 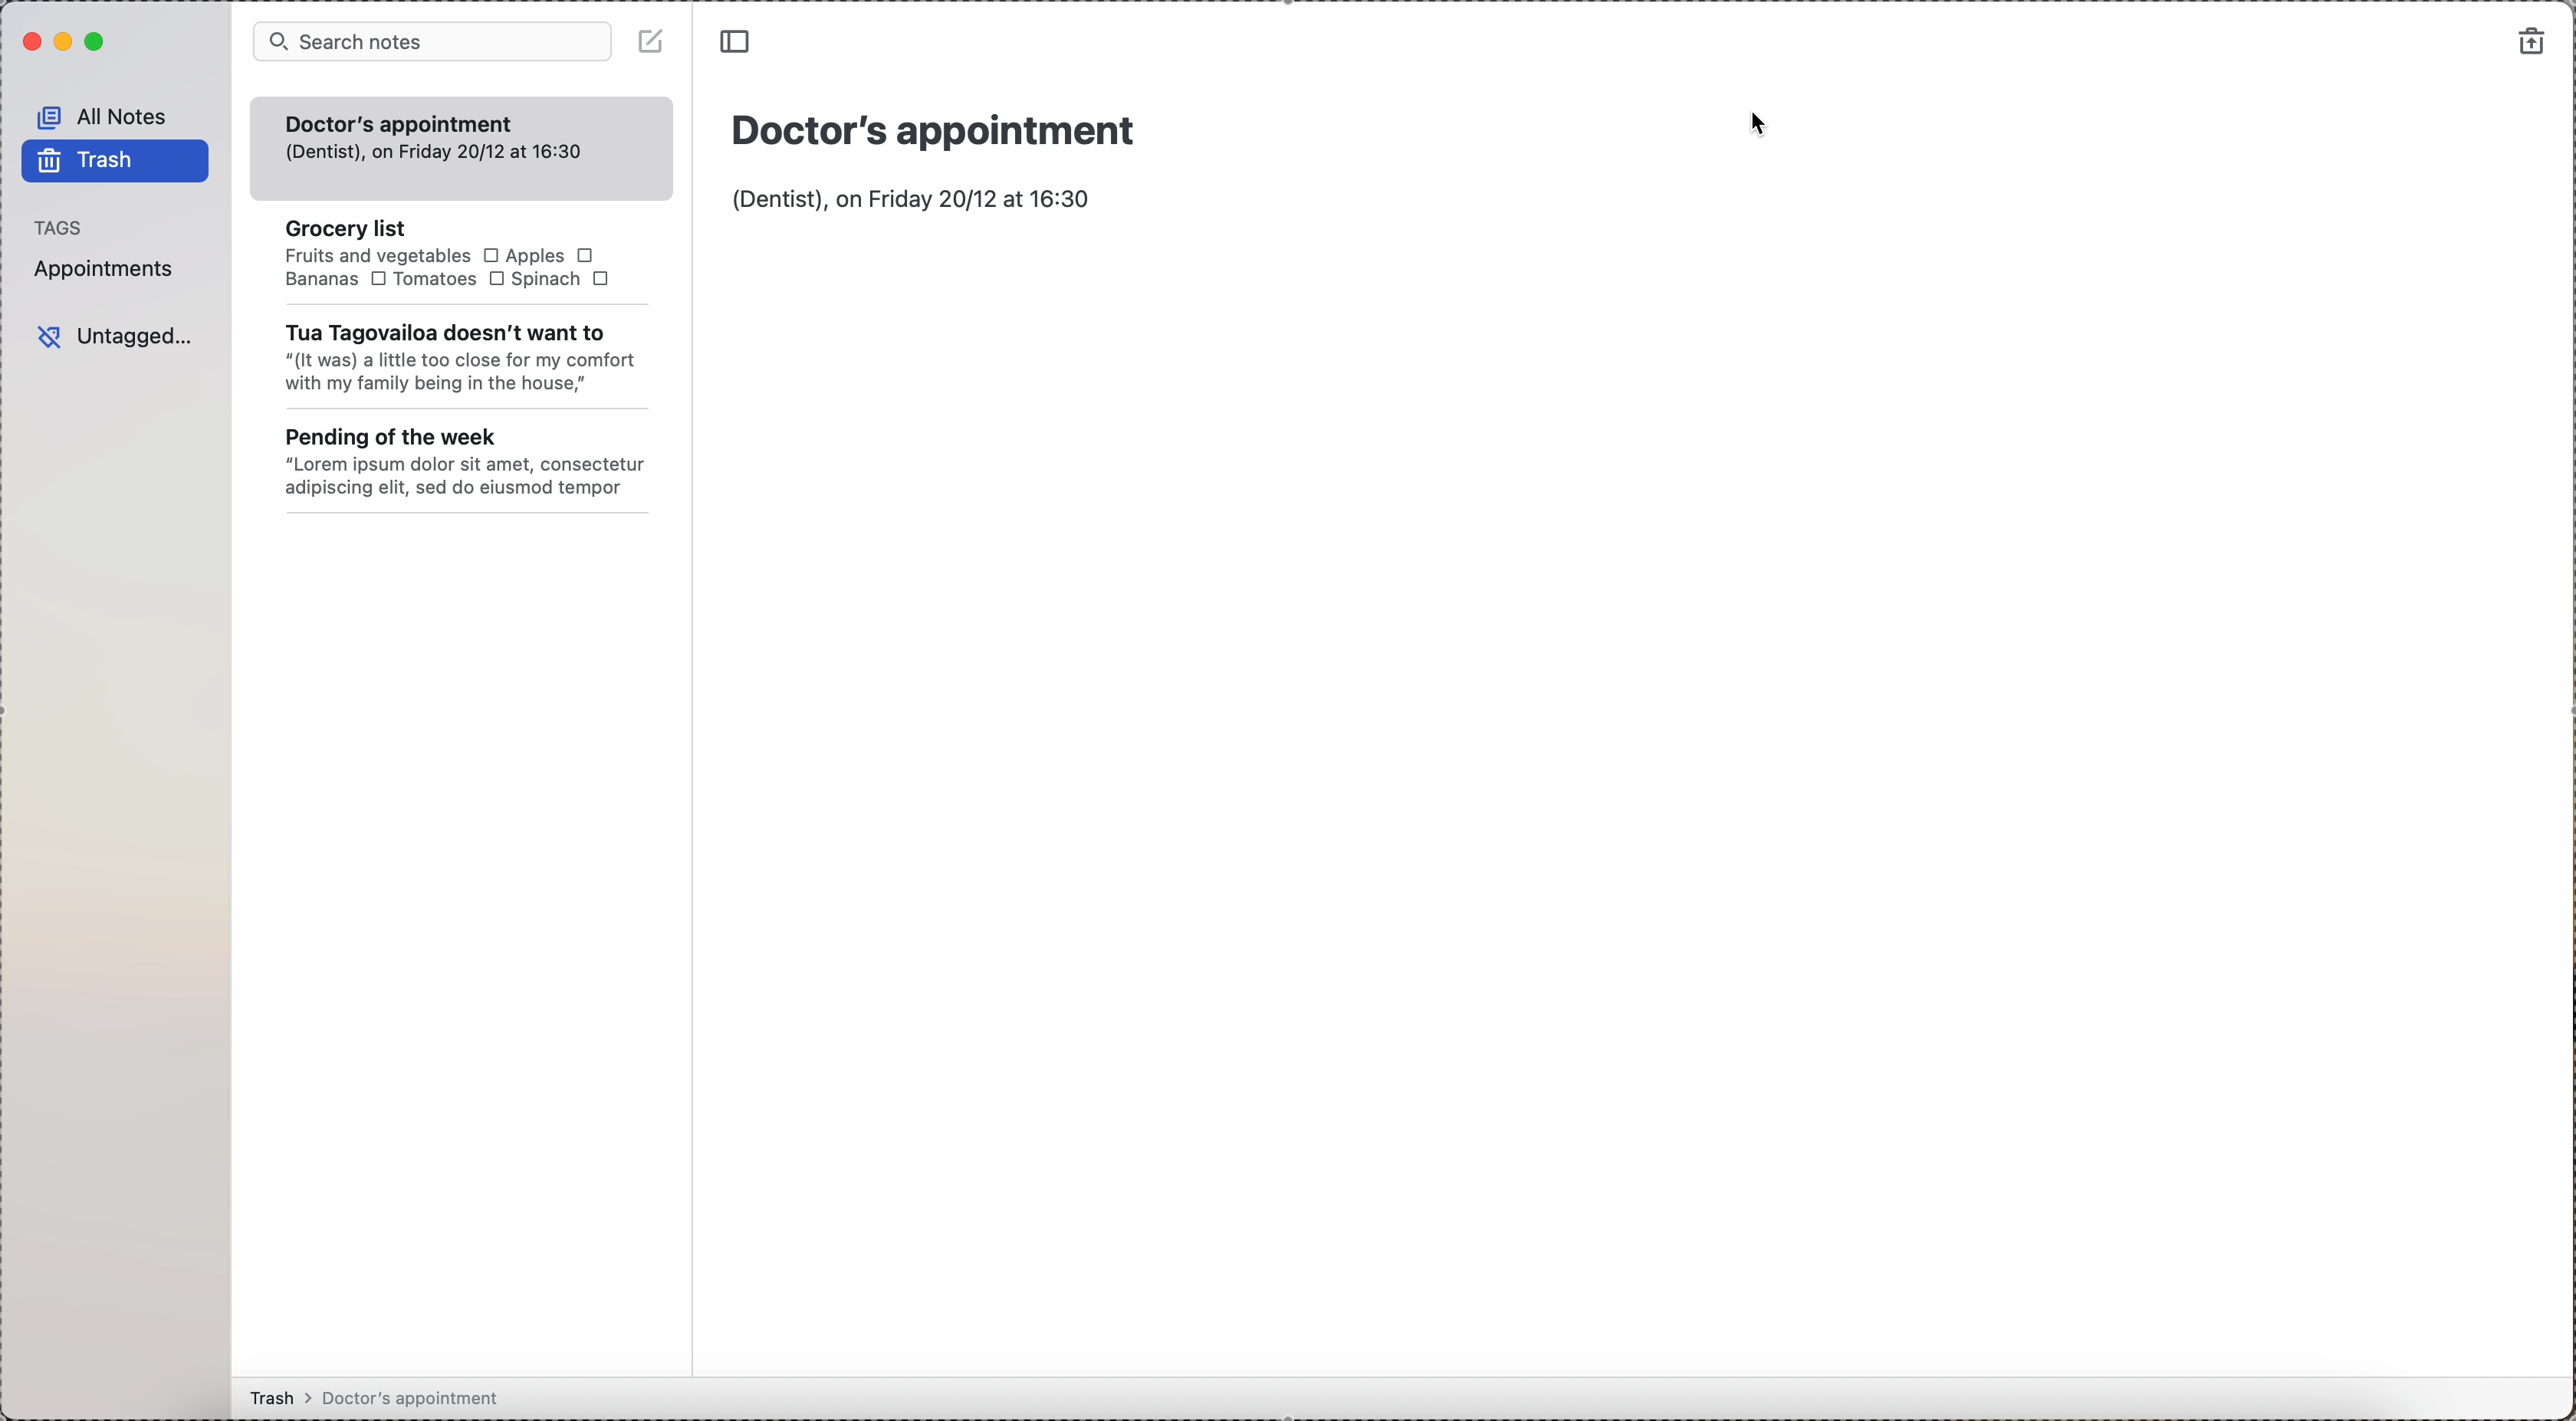 What do you see at coordinates (387, 1396) in the screenshot?
I see `Trash > Doctor's appointment` at bounding box center [387, 1396].